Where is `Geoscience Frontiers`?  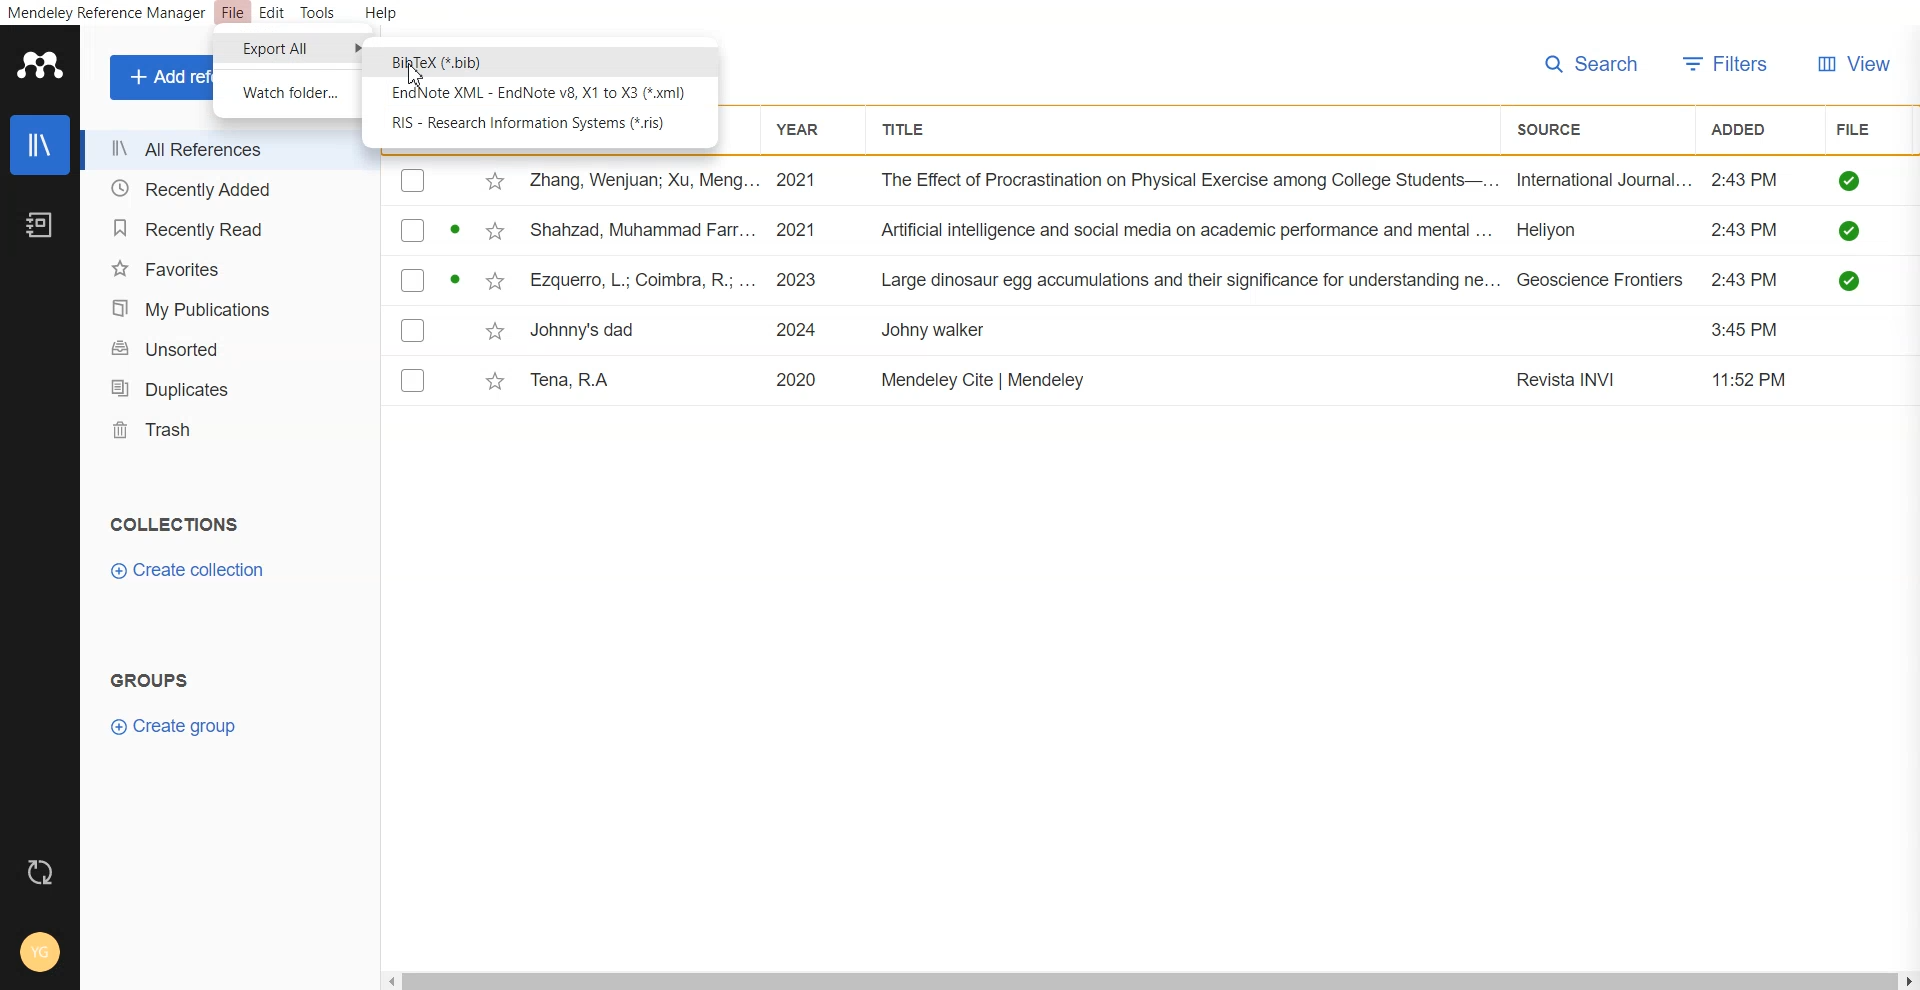
Geoscience Frontiers is located at coordinates (1601, 280).